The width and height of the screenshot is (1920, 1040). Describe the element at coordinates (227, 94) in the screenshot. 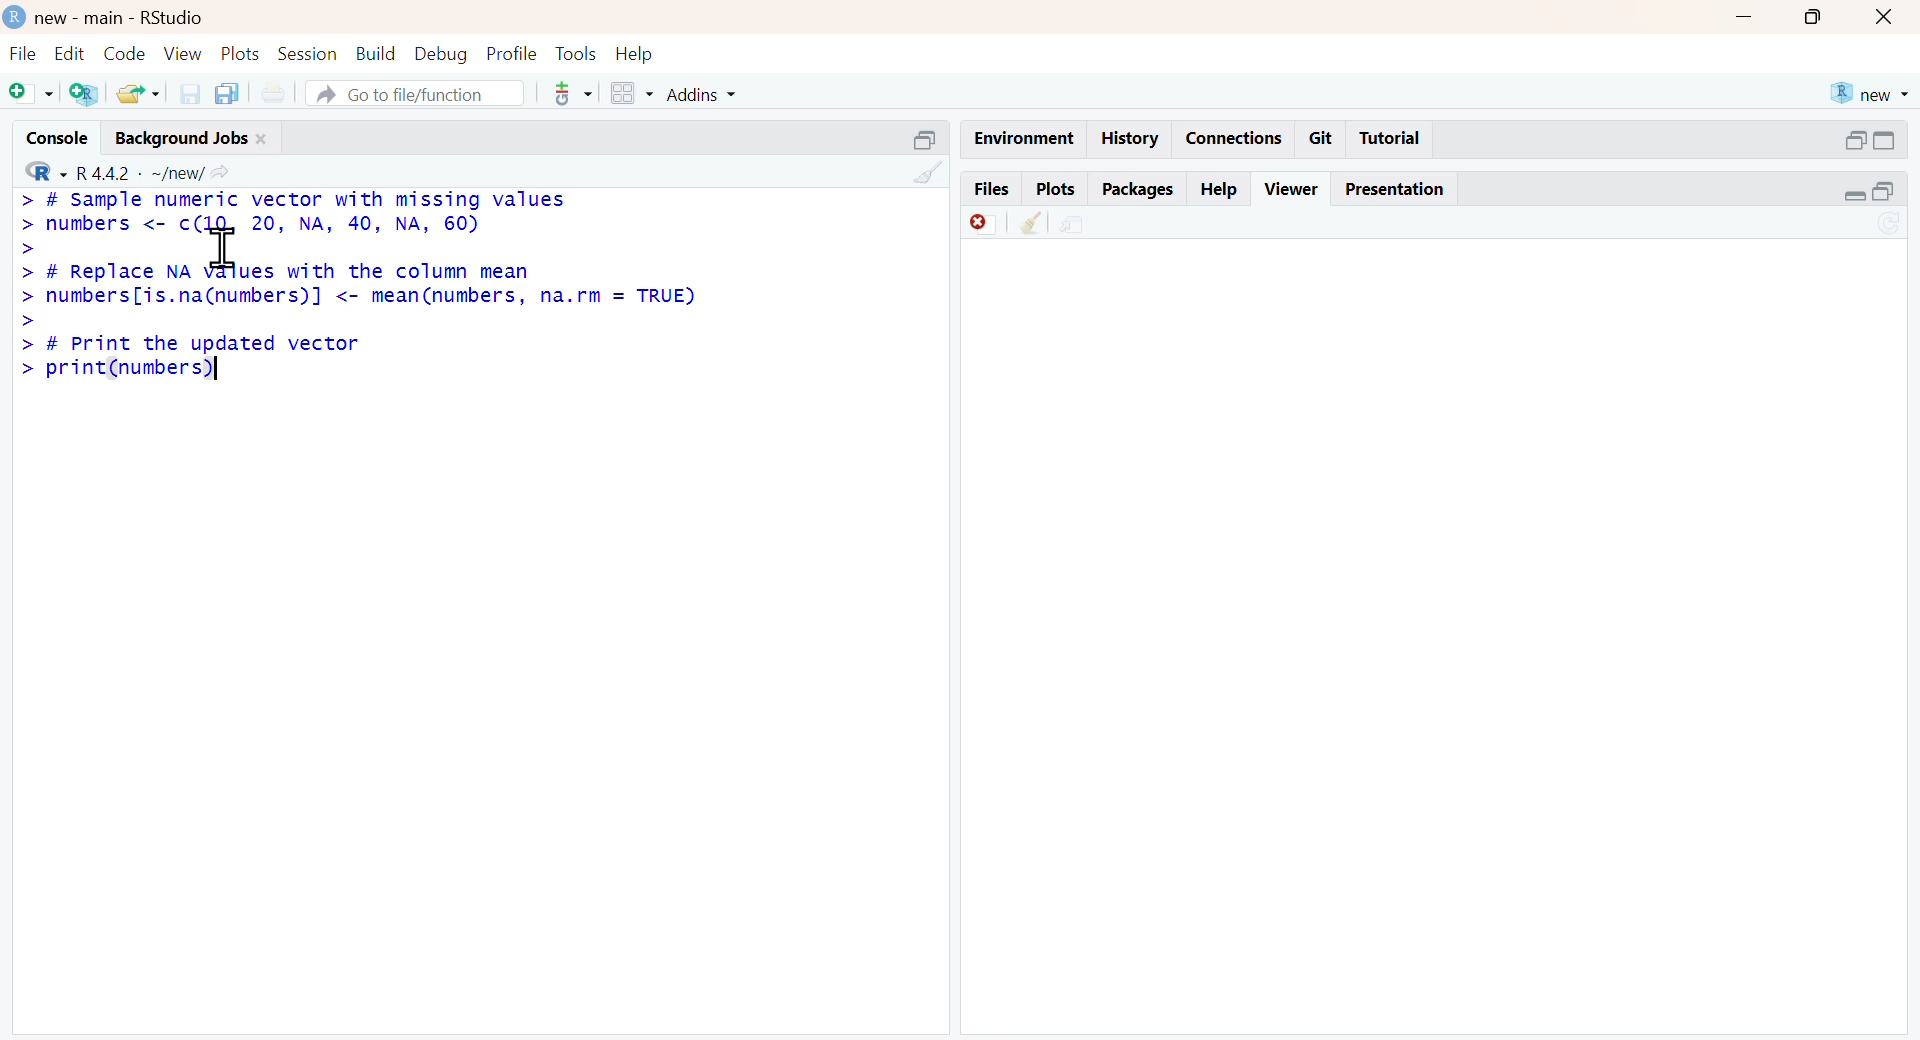

I see `copy` at that location.